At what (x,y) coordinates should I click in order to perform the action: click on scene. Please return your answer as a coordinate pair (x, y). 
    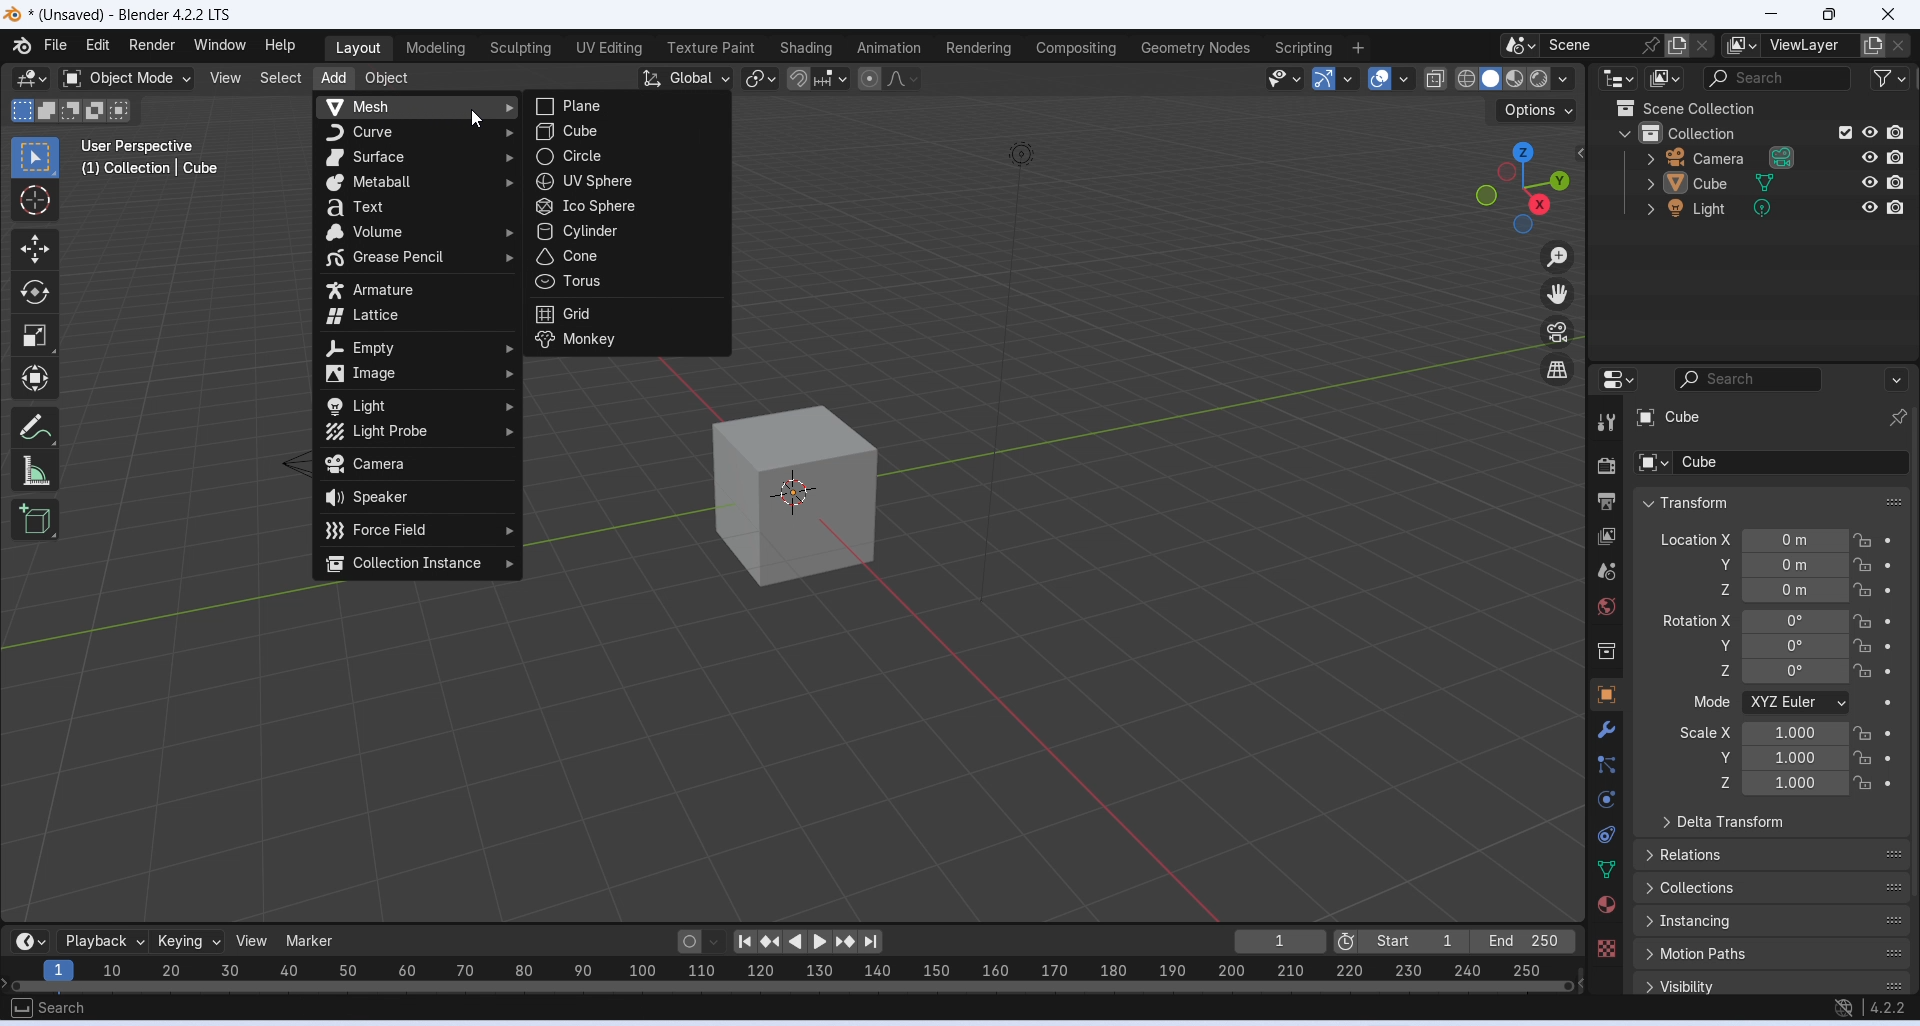
    Looking at the image, I should click on (1606, 571).